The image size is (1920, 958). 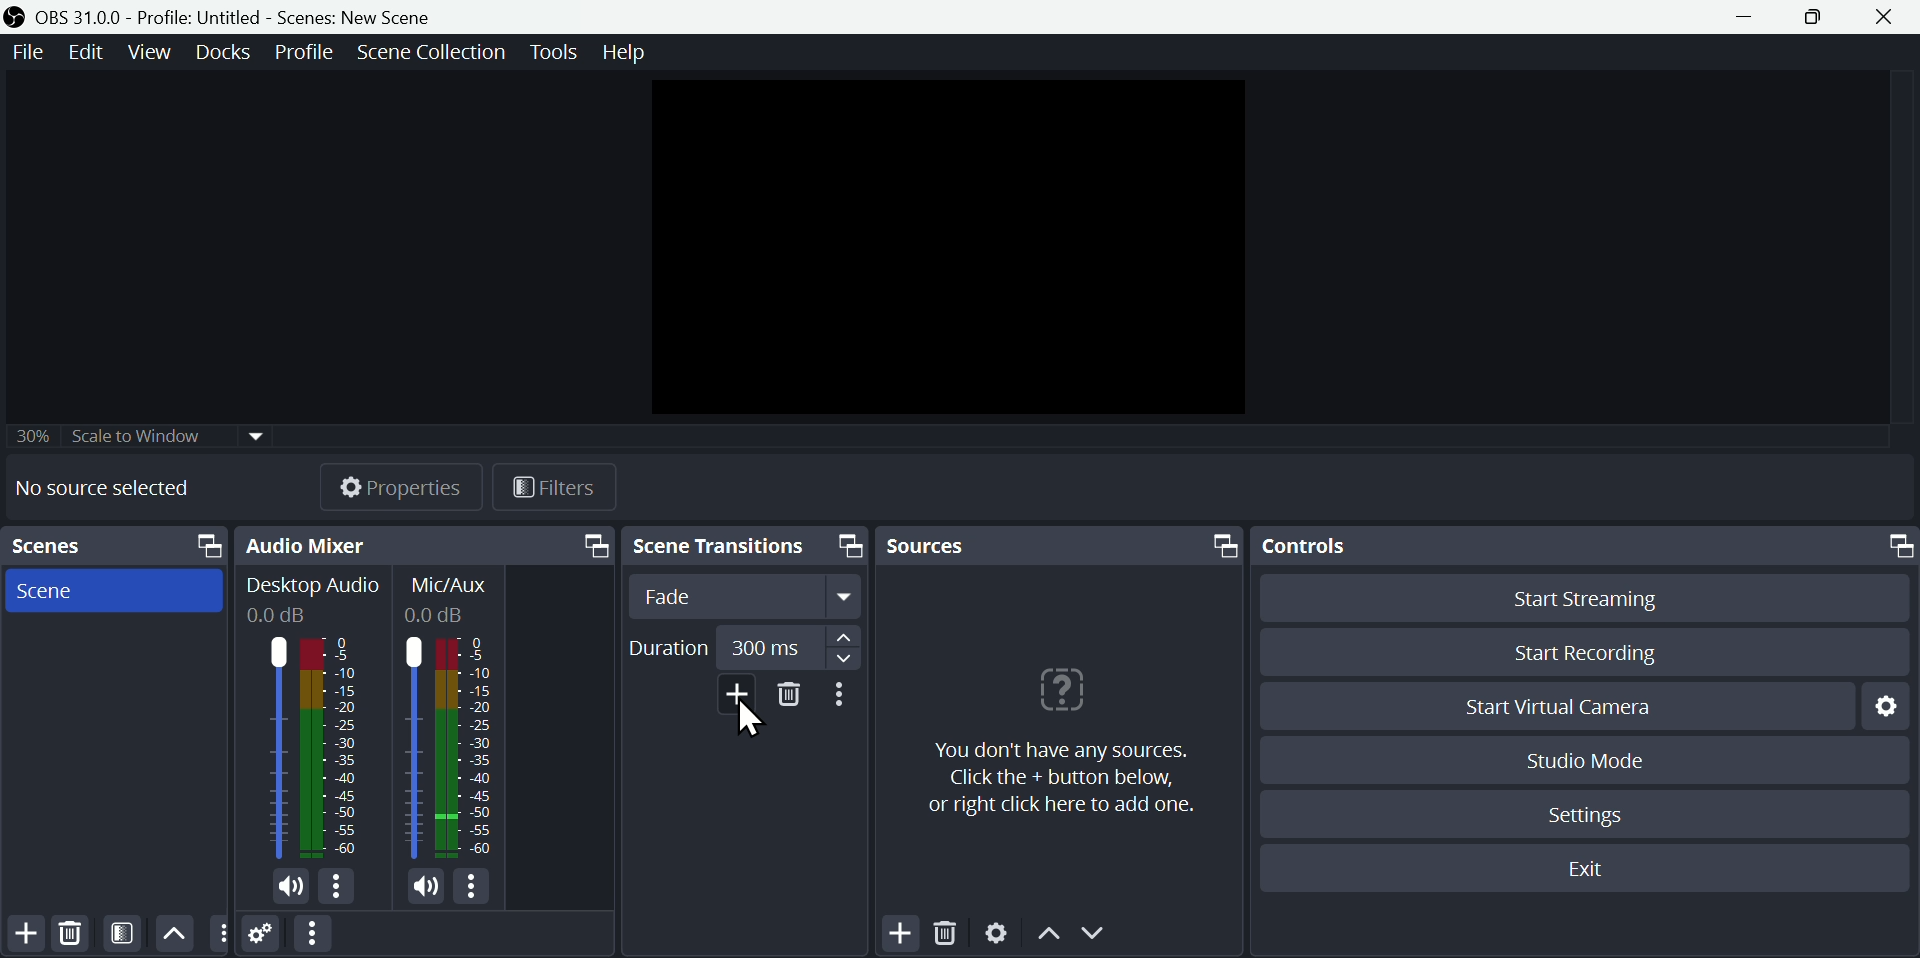 I want to click on Desktop Audio, so click(x=311, y=598).